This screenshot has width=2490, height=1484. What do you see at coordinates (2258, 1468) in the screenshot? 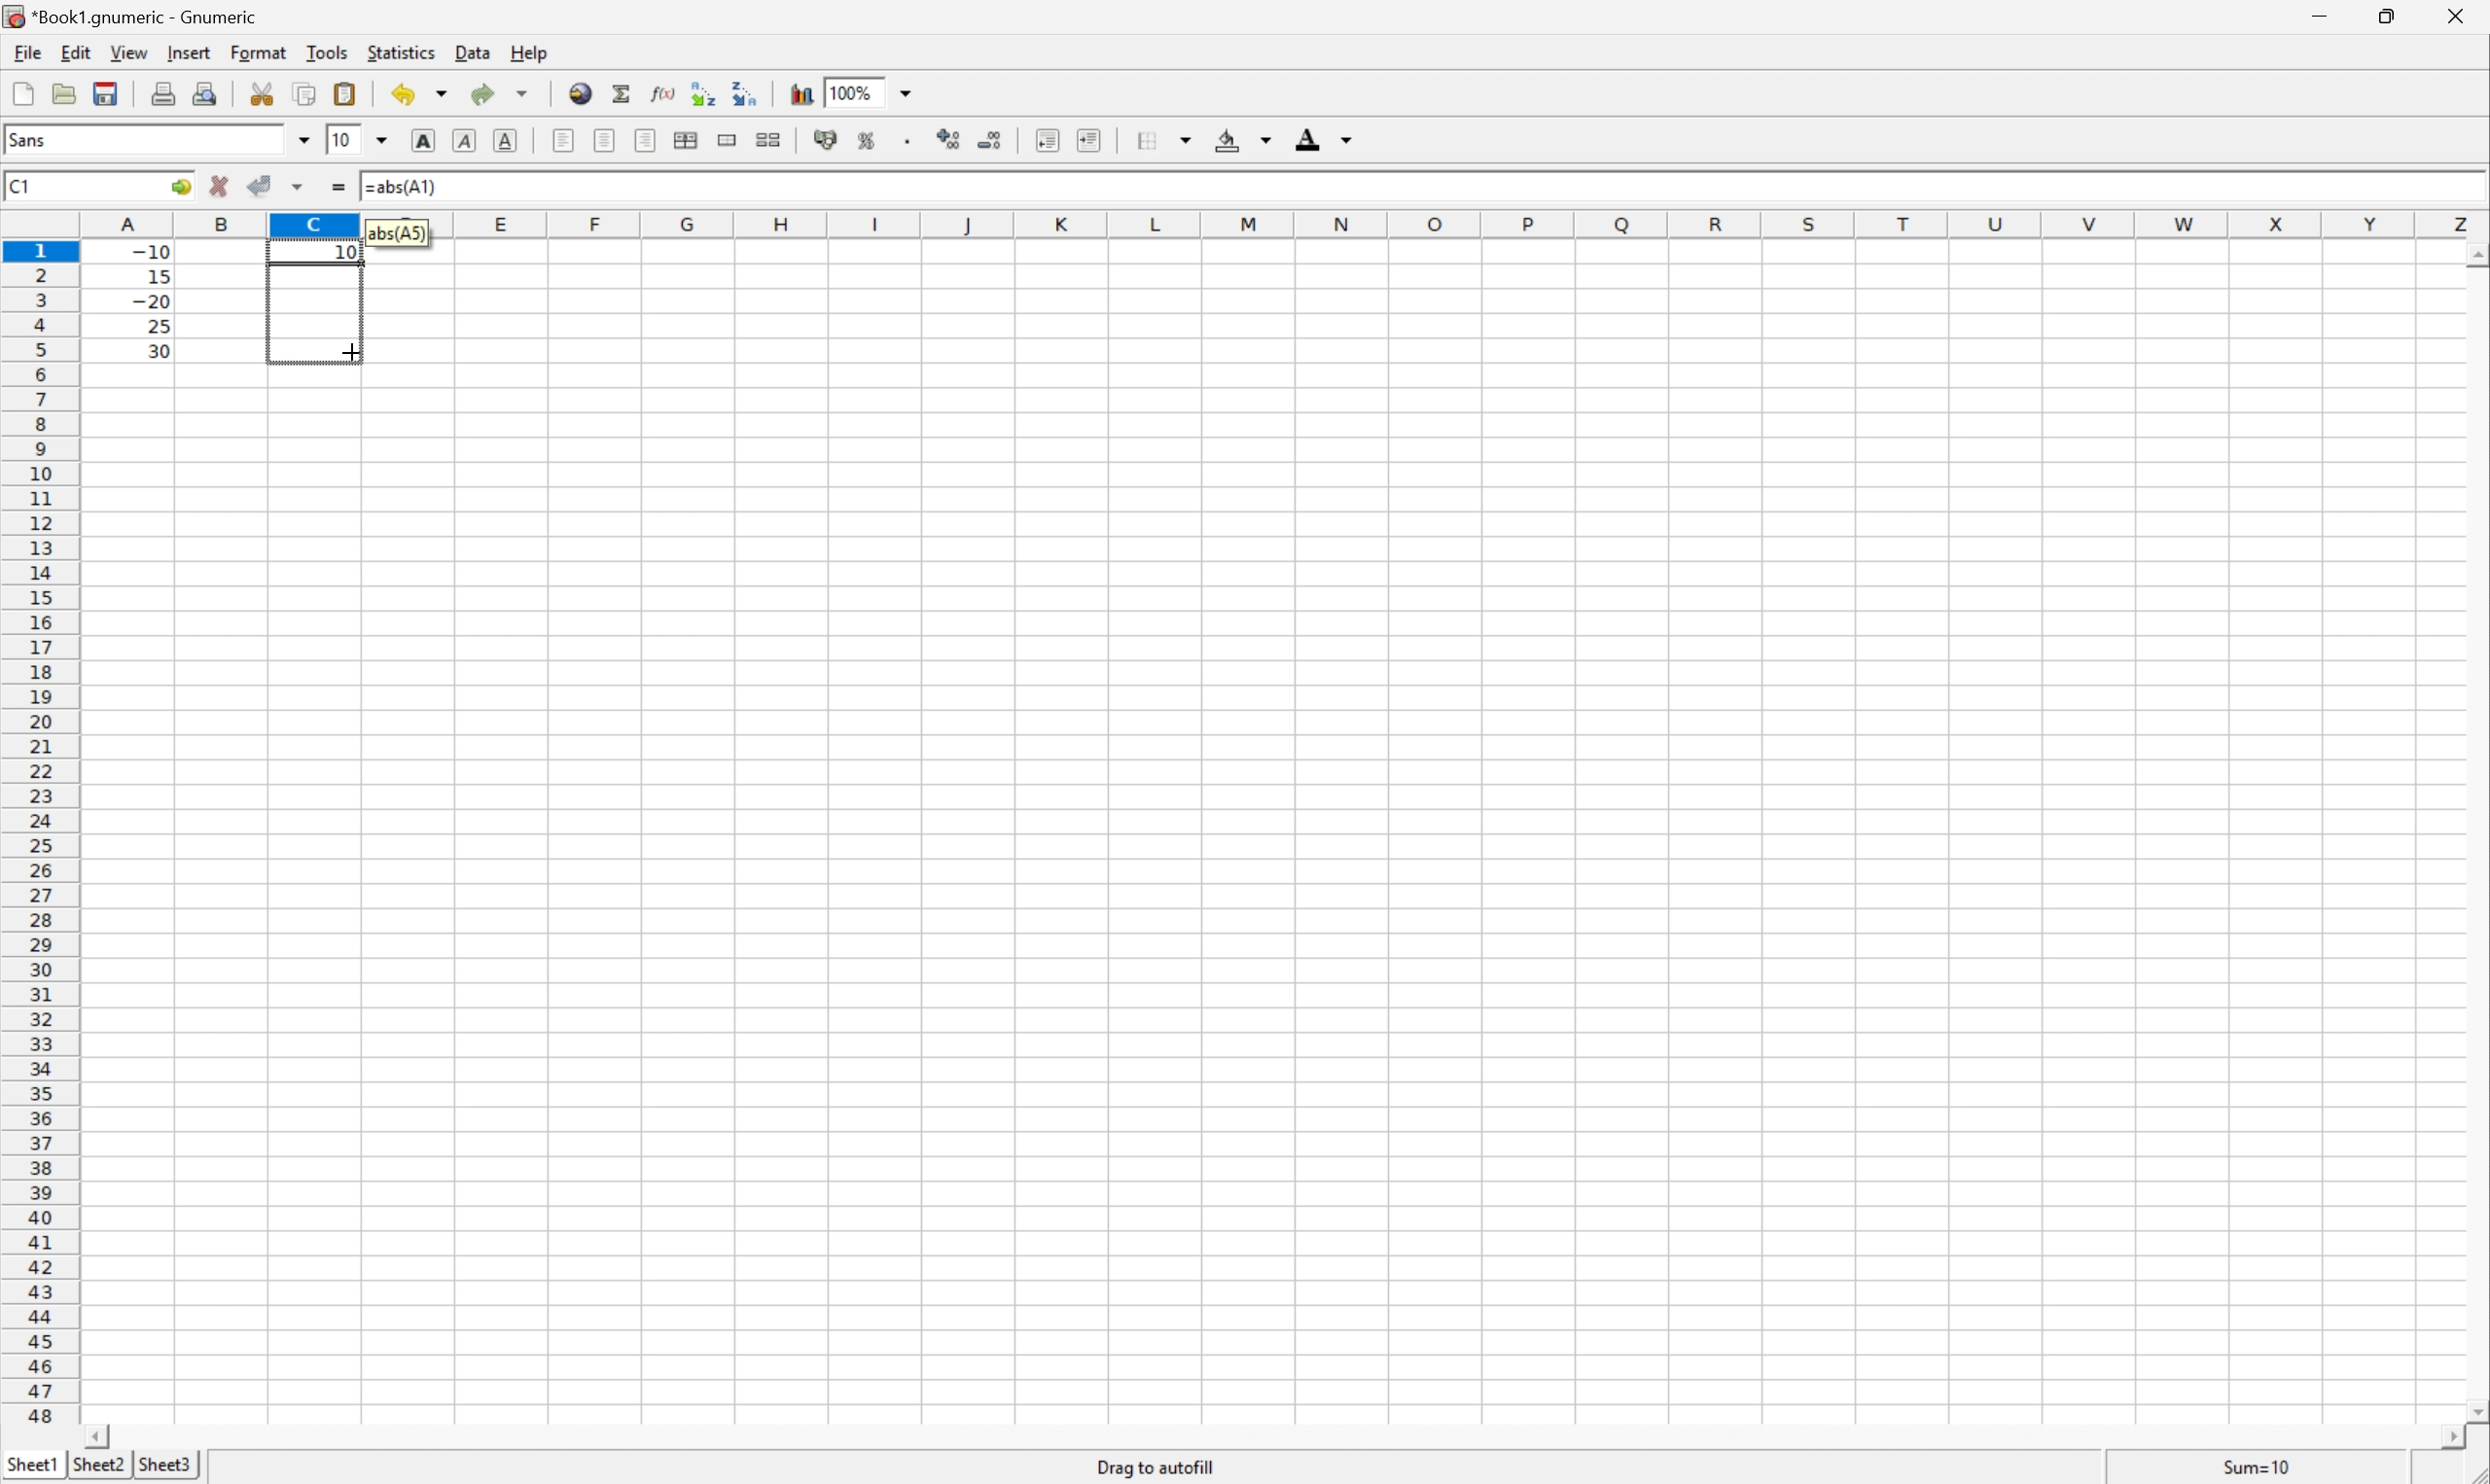
I see `Sum =-10` at bounding box center [2258, 1468].